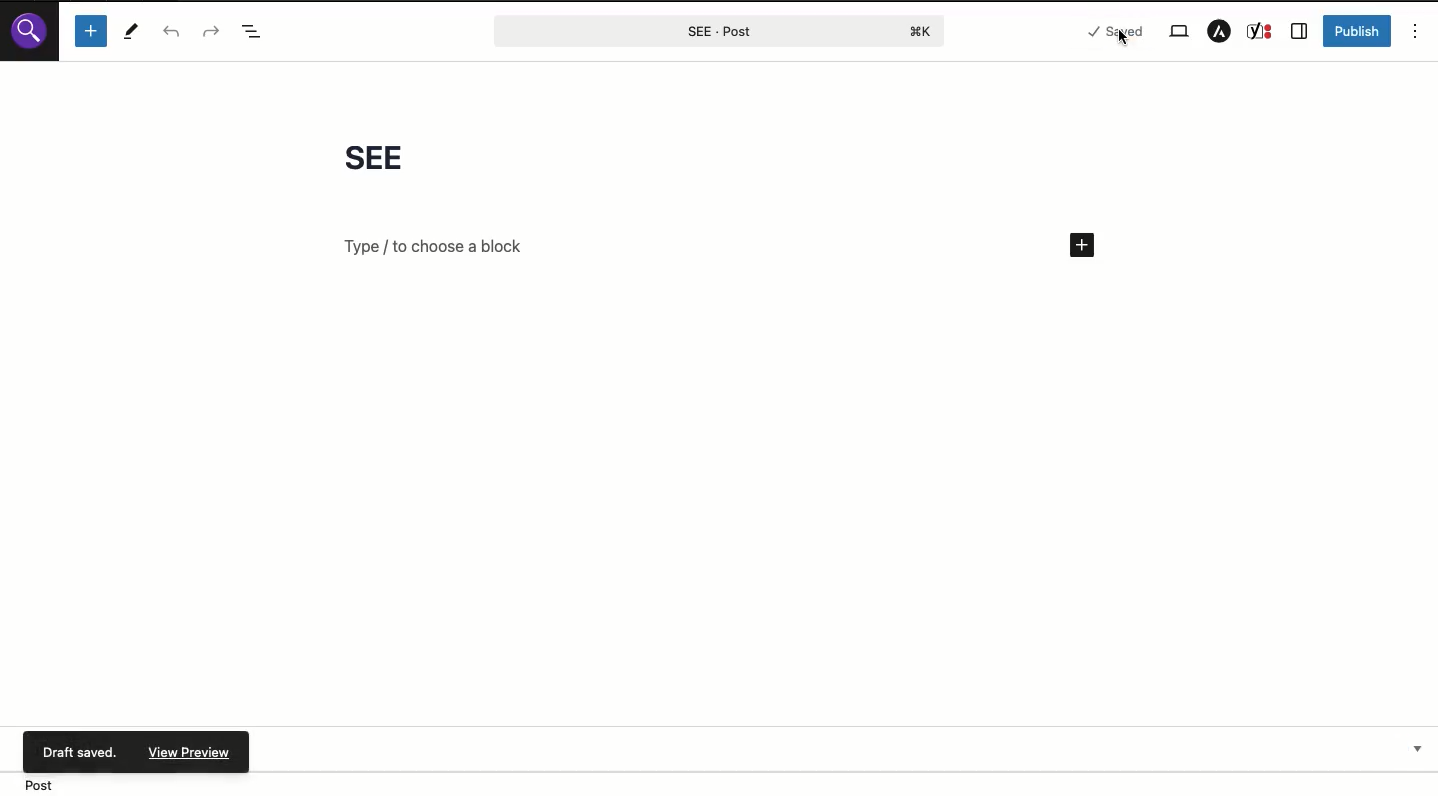 Image resolution: width=1438 pixels, height=796 pixels. Describe the element at coordinates (440, 246) in the screenshot. I see `Add new block` at that location.